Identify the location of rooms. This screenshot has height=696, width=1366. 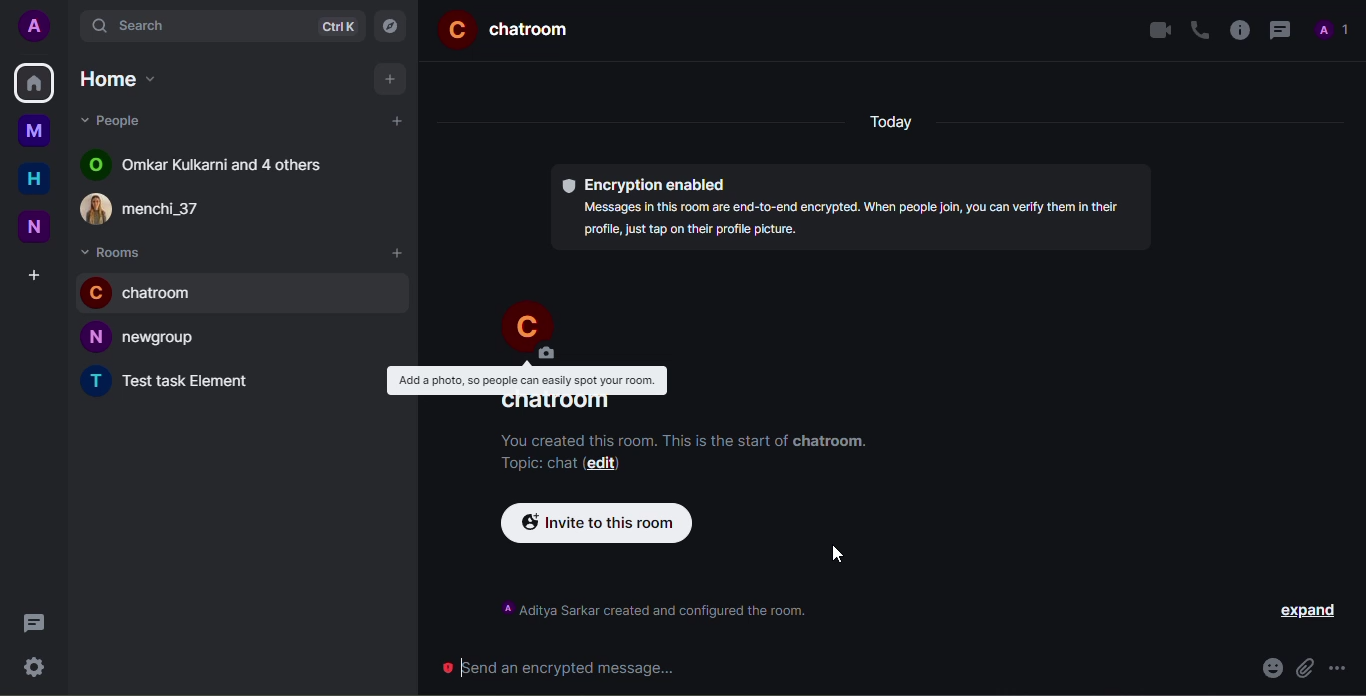
(115, 251).